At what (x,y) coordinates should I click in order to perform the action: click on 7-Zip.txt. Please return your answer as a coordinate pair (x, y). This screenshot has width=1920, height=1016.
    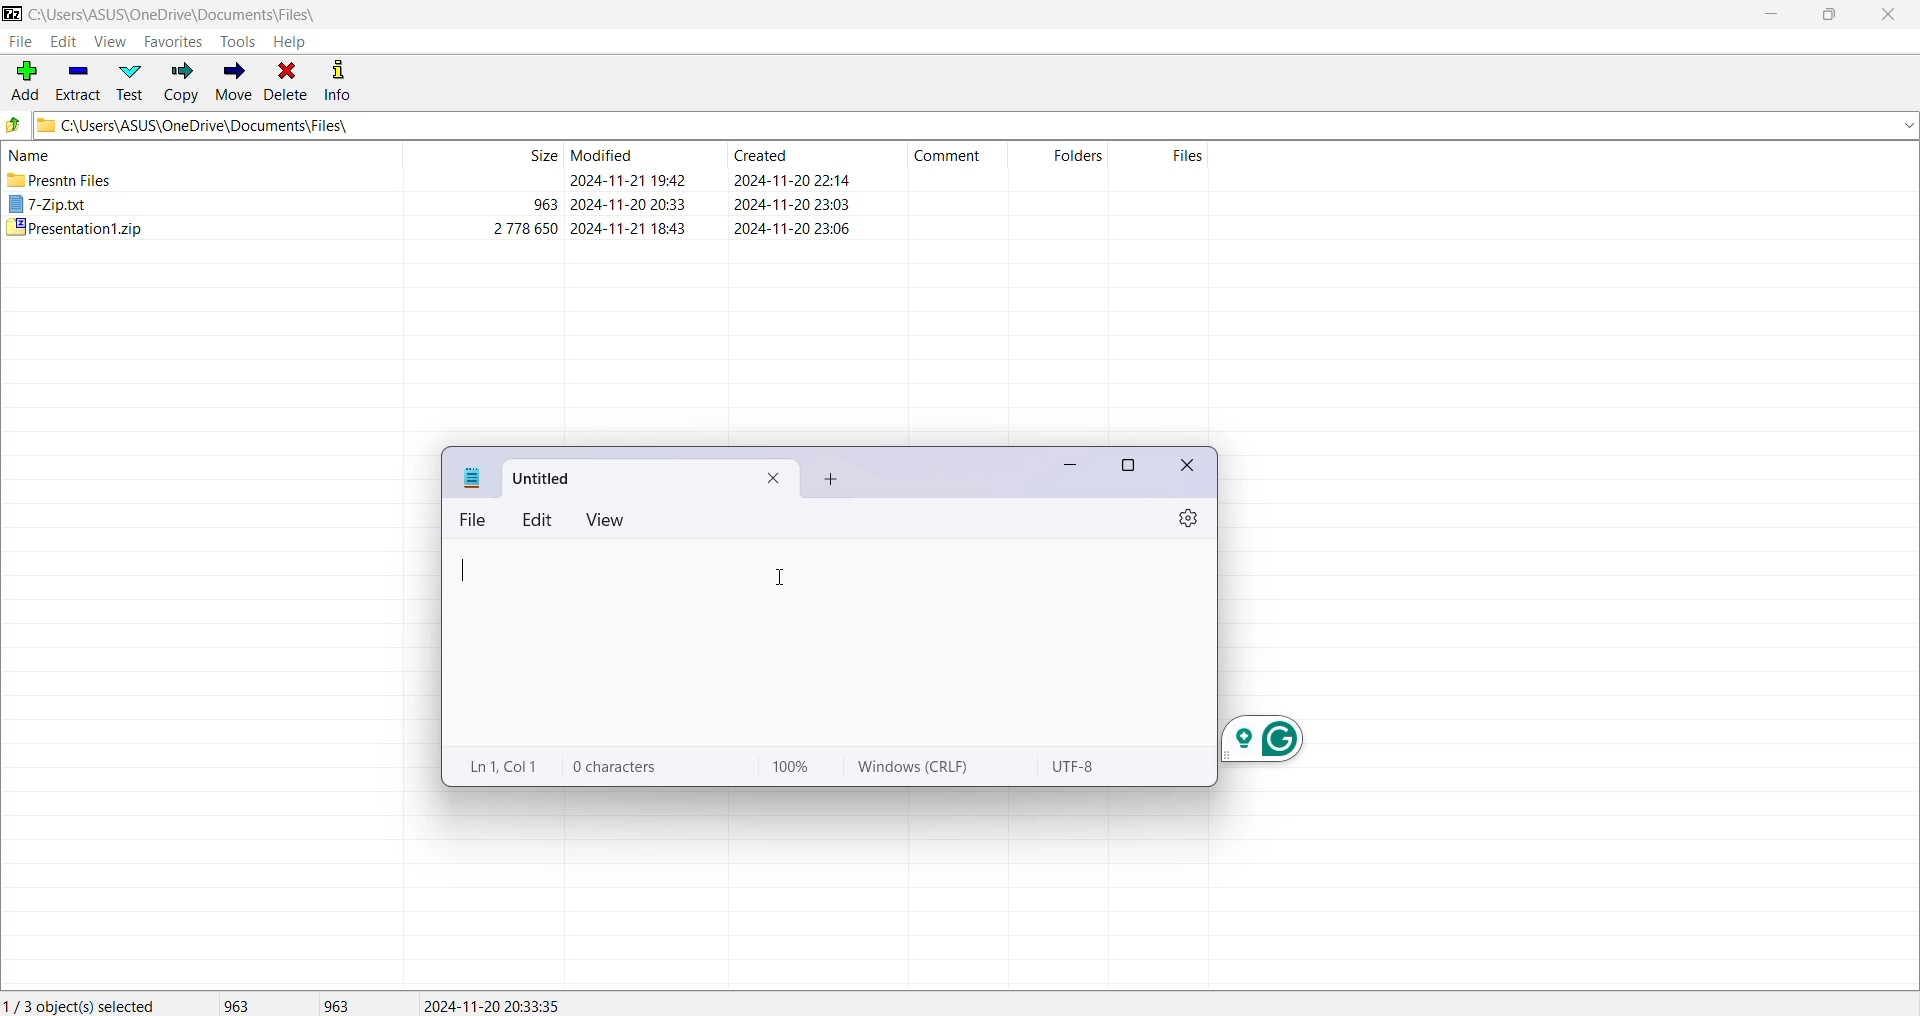
    Looking at the image, I should click on (47, 202).